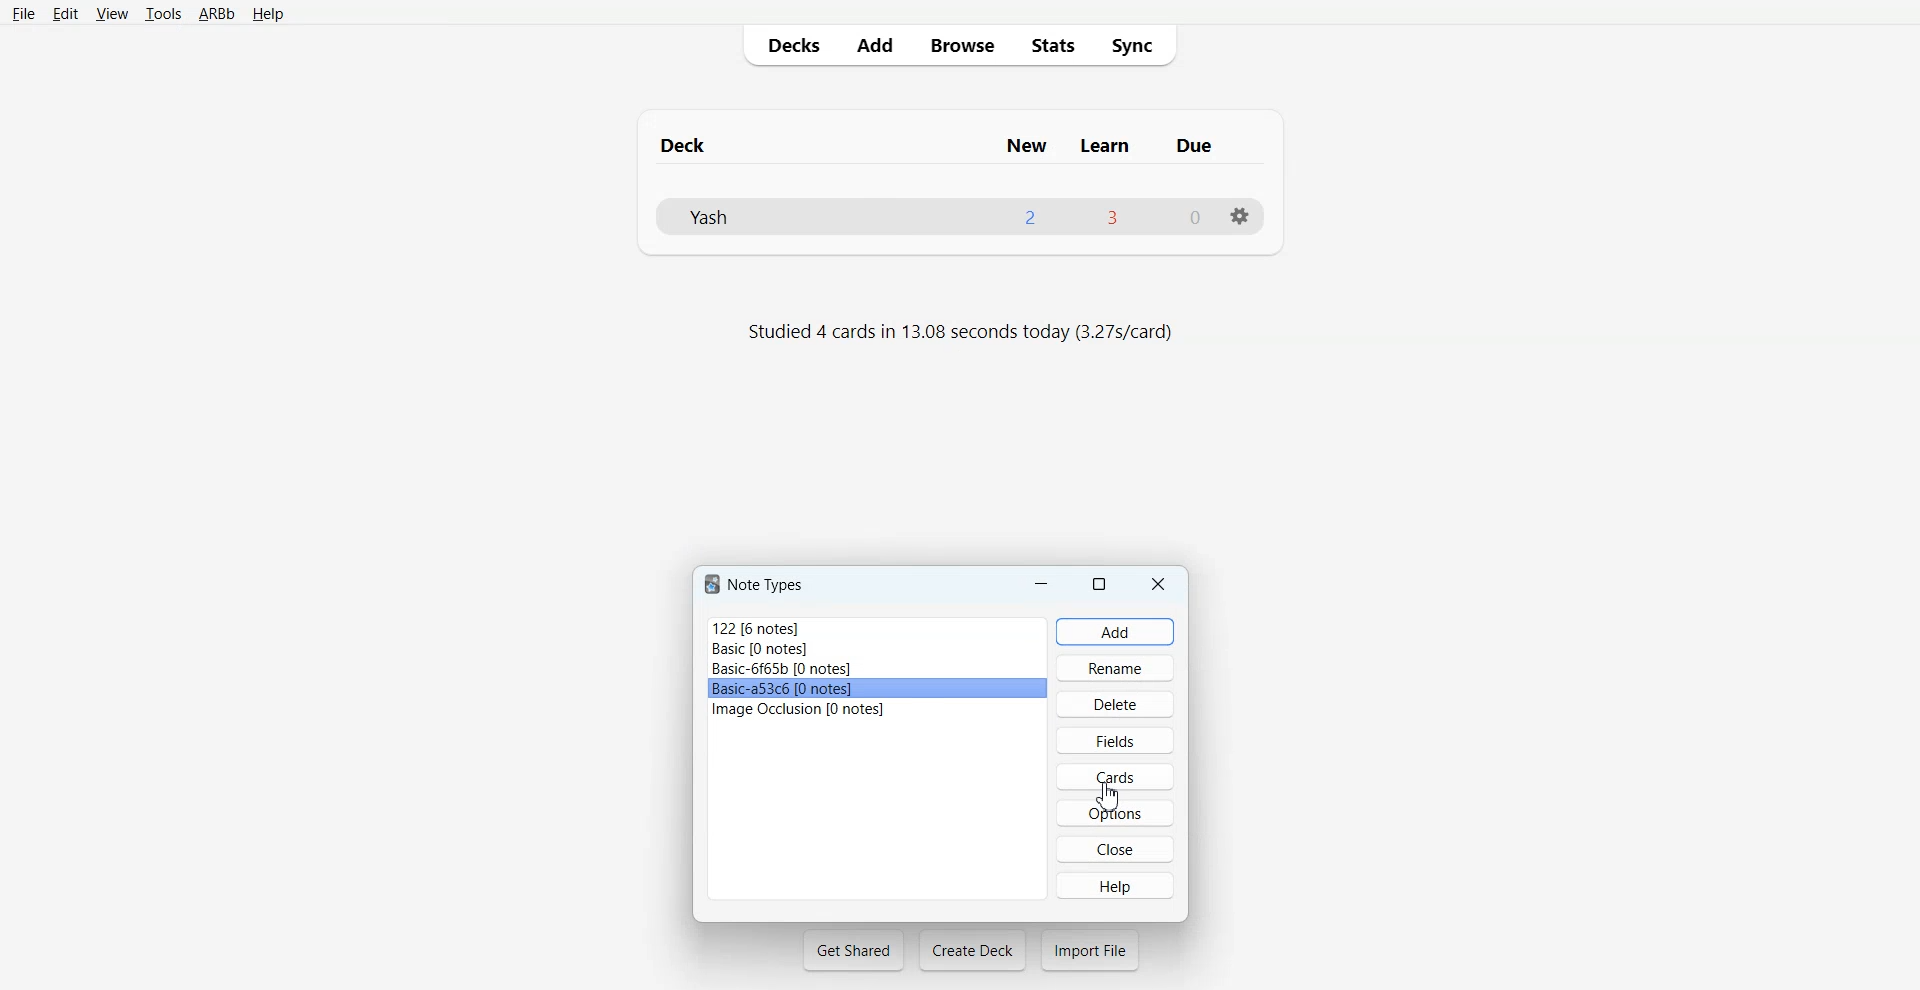  I want to click on Cards, so click(1114, 777).